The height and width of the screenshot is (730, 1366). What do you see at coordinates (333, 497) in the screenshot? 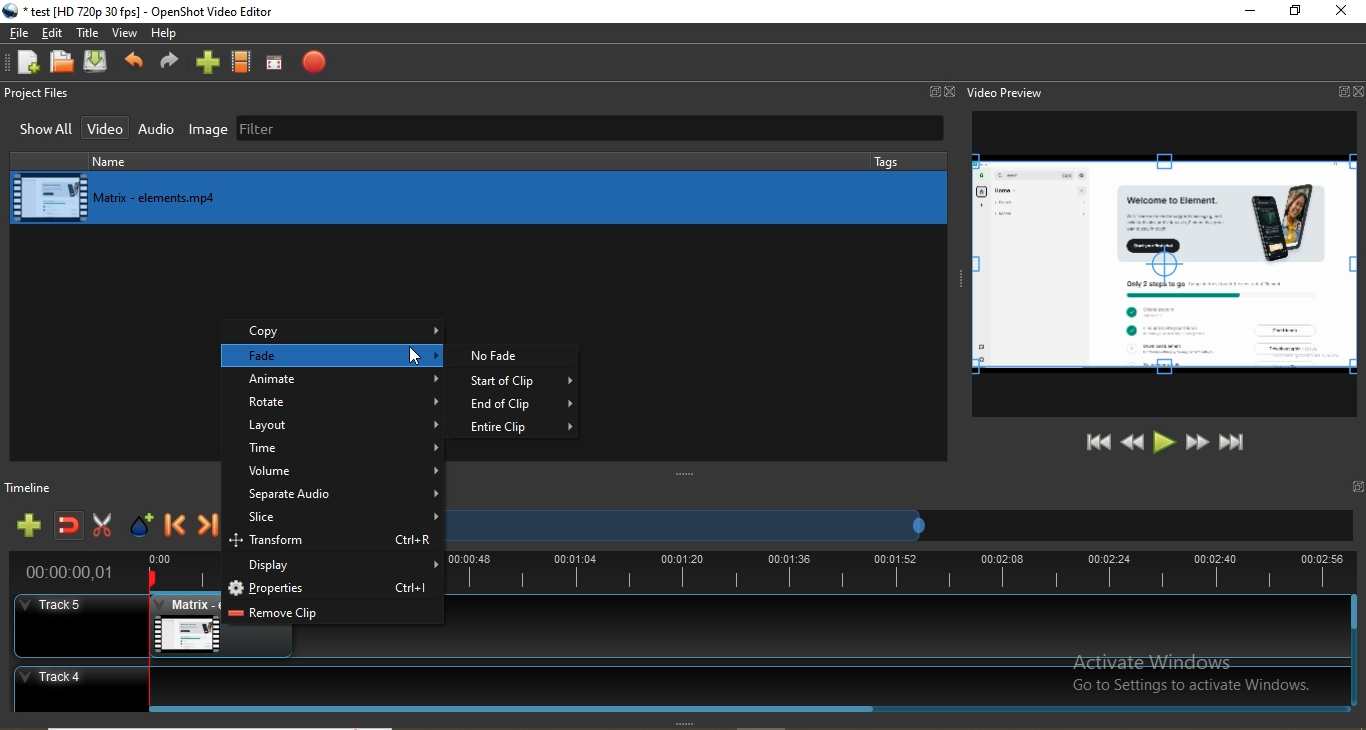
I see `separate audio` at bounding box center [333, 497].